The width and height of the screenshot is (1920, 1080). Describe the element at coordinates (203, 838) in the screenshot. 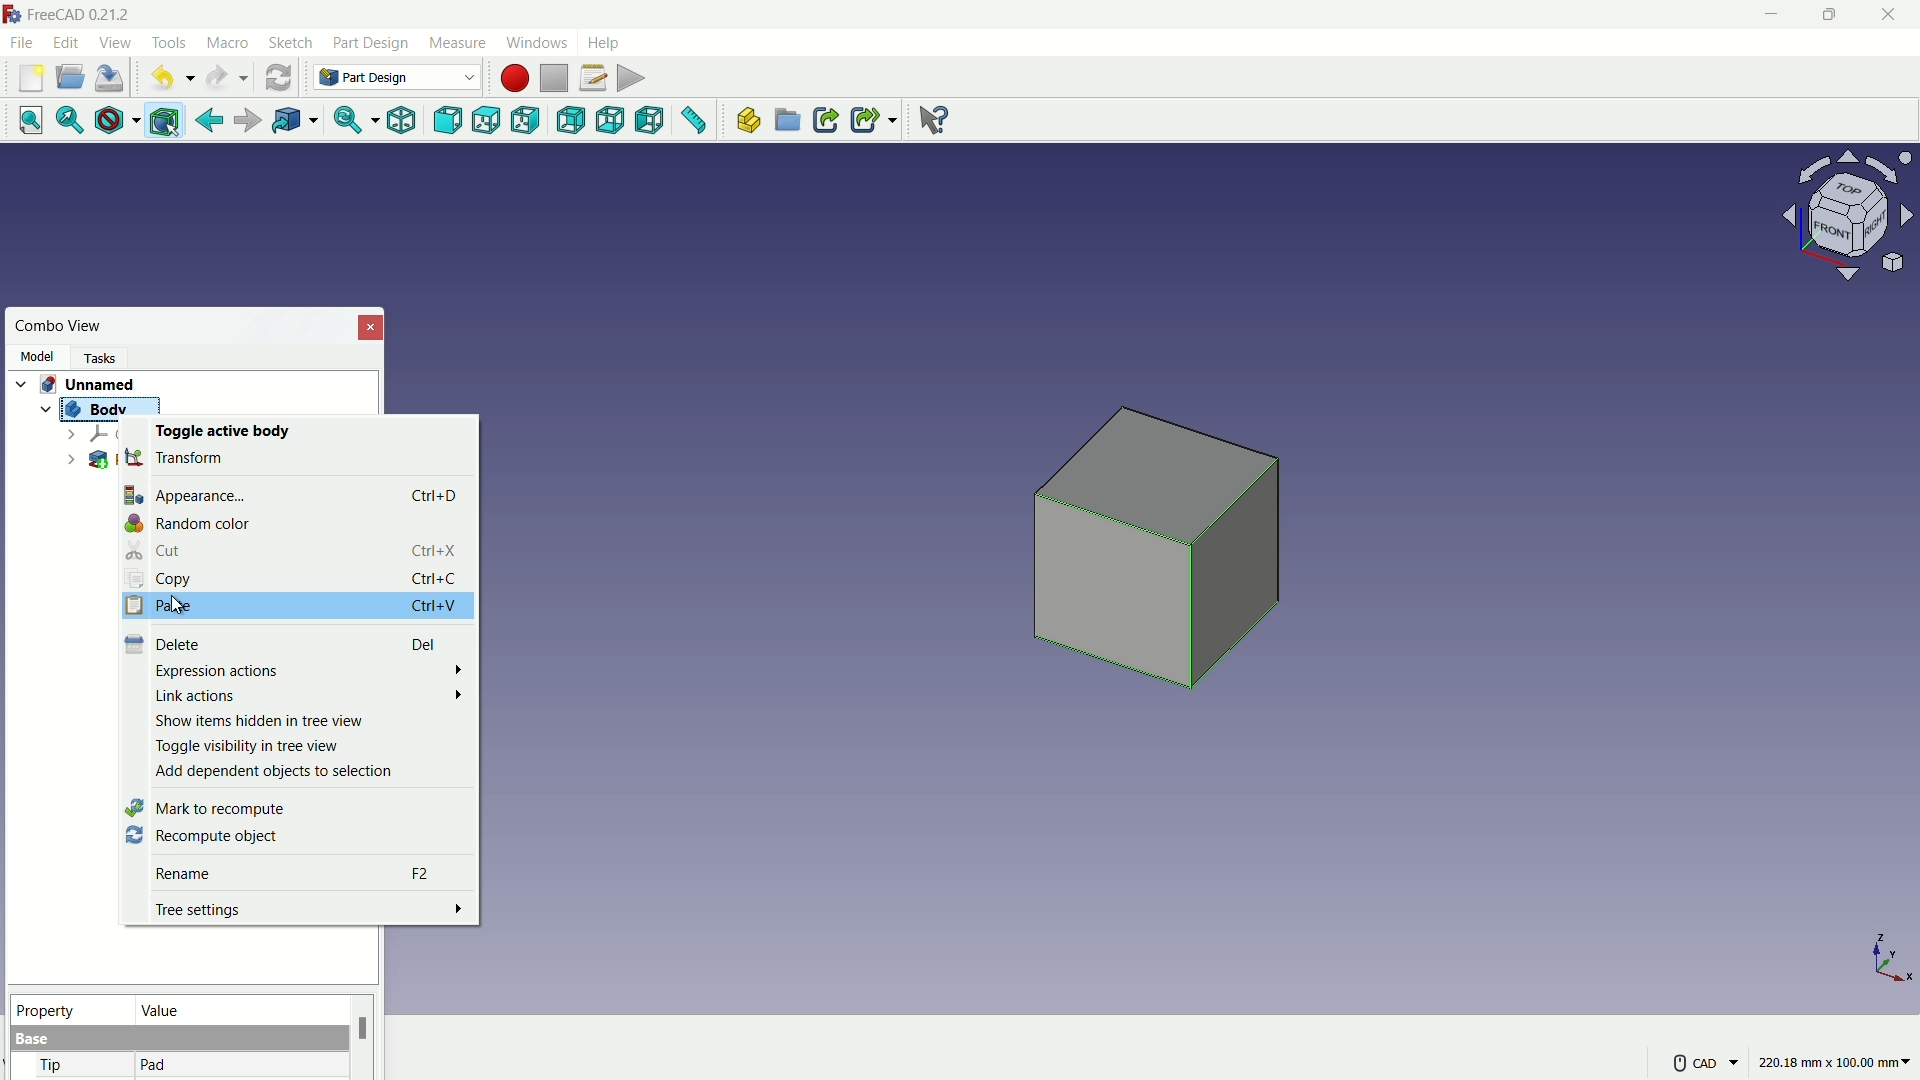

I see `Recompute object` at that location.